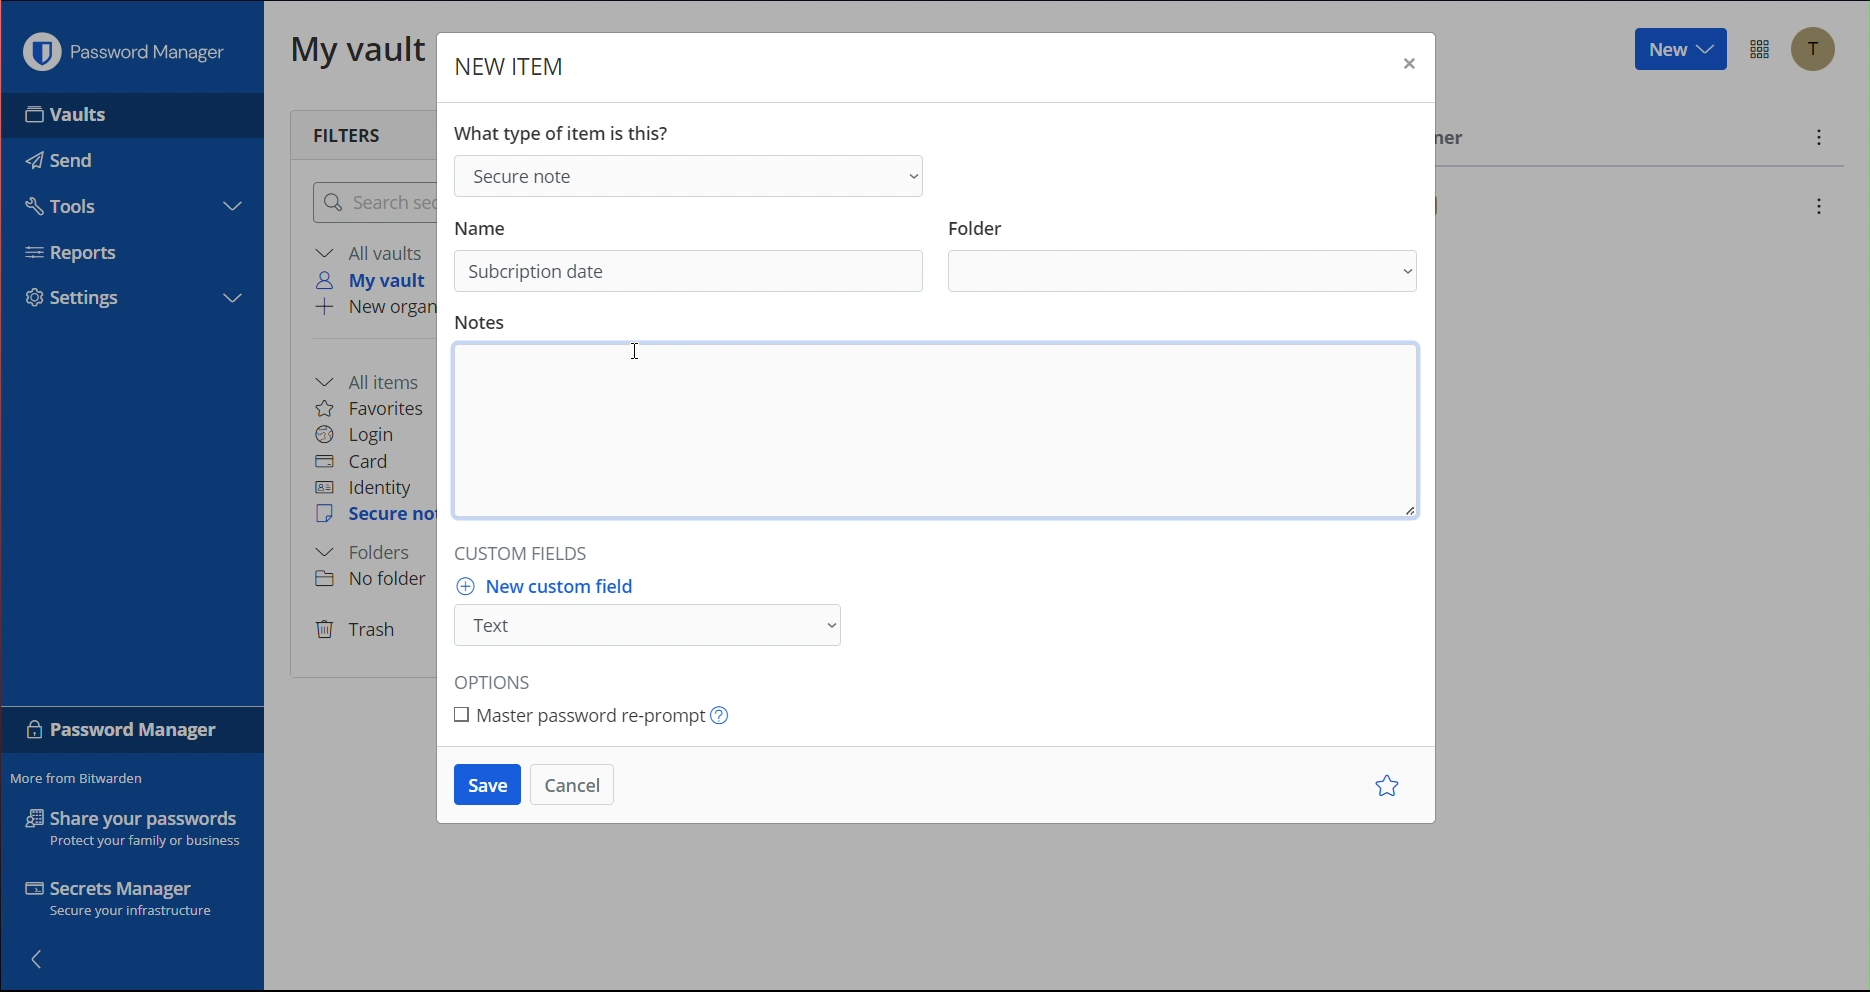 This screenshot has height=992, width=1870. I want to click on Text (dropdown), so click(654, 626).